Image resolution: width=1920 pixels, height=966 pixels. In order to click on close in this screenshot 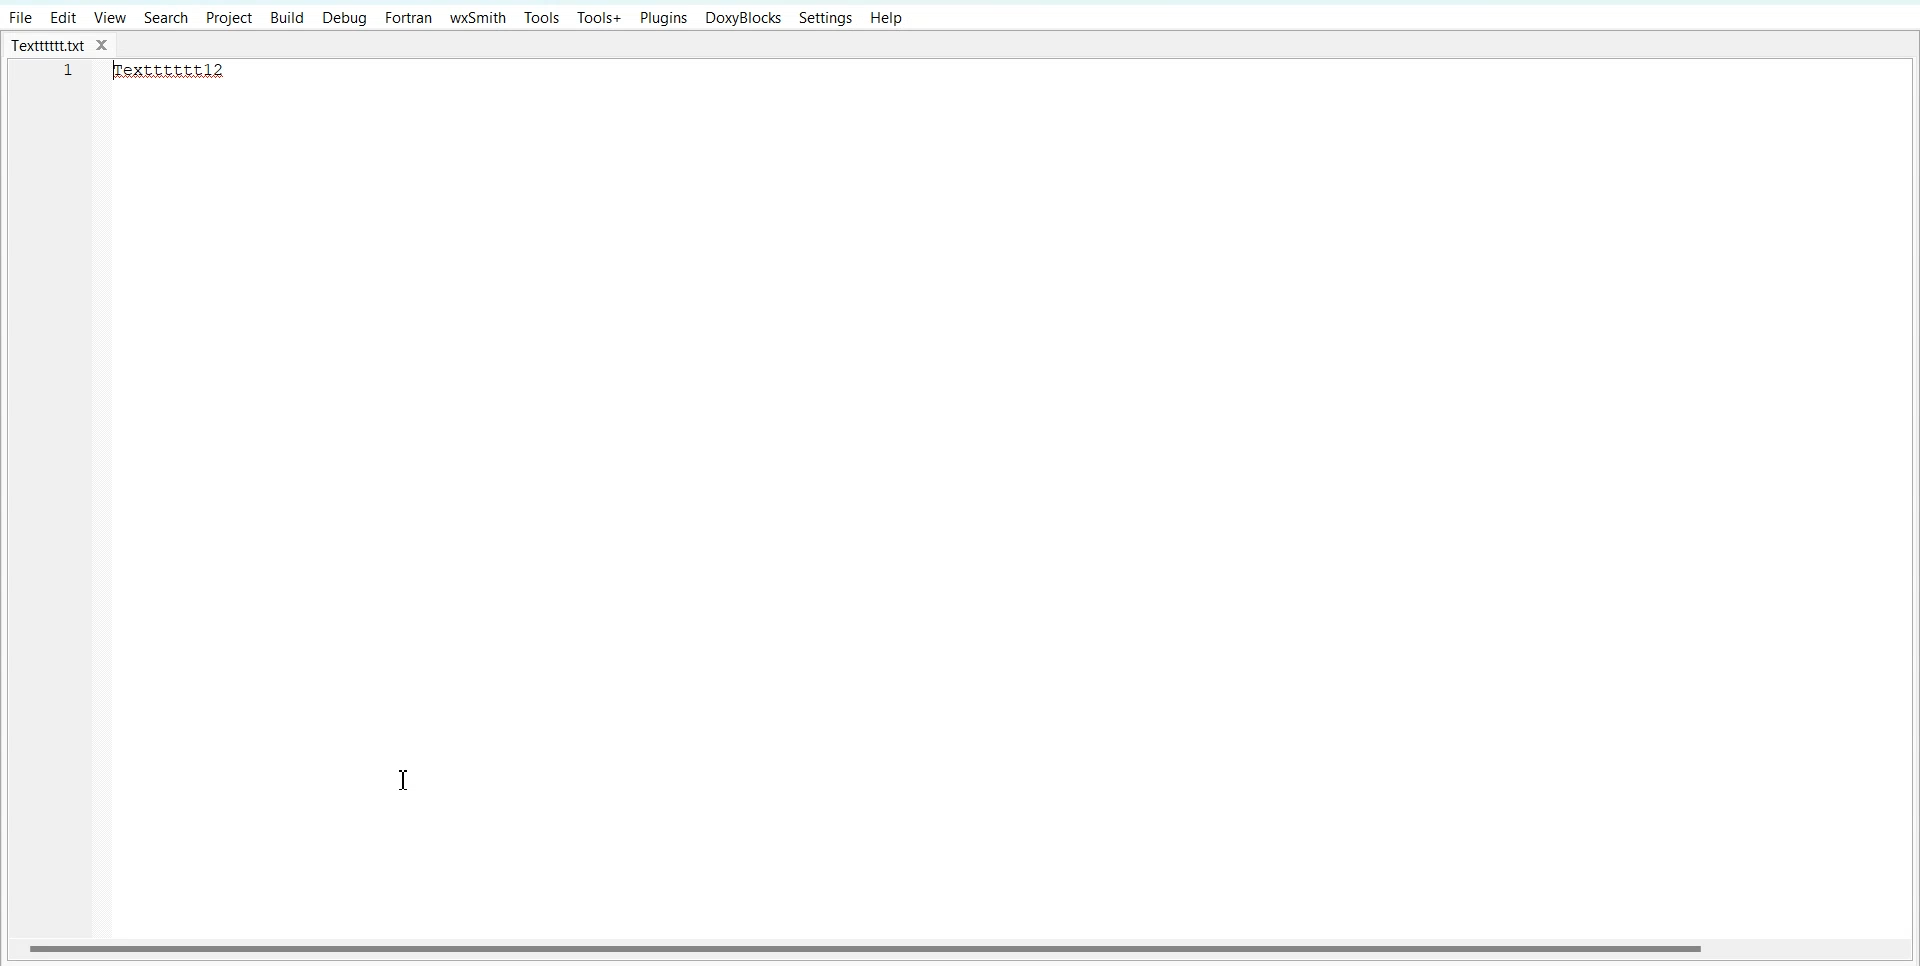, I will do `click(107, 46)`.